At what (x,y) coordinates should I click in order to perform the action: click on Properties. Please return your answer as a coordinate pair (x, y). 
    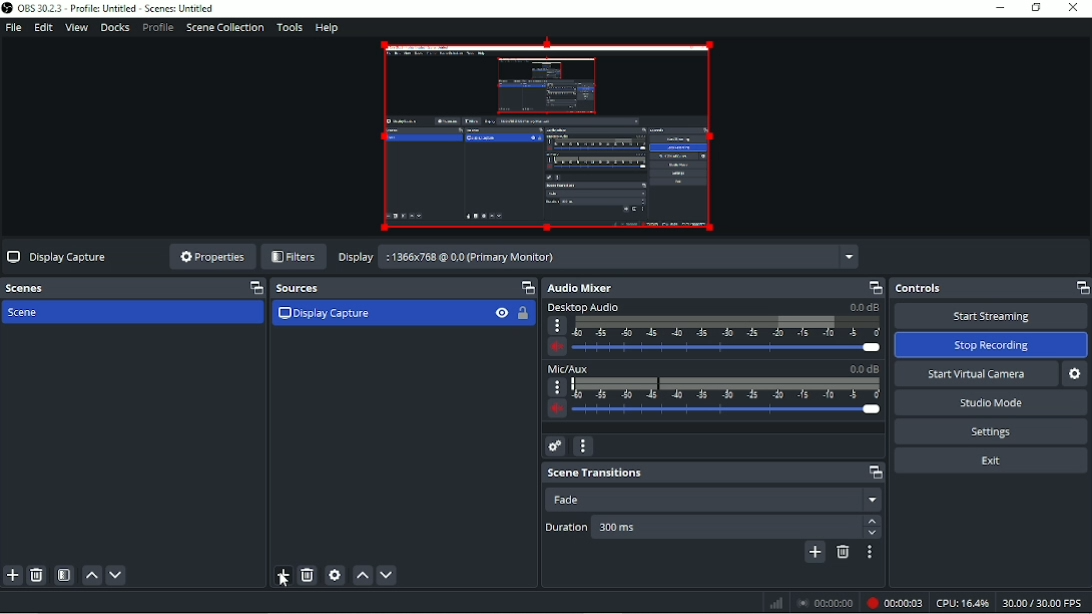
    Looking at the image, I should click on (210, 256).